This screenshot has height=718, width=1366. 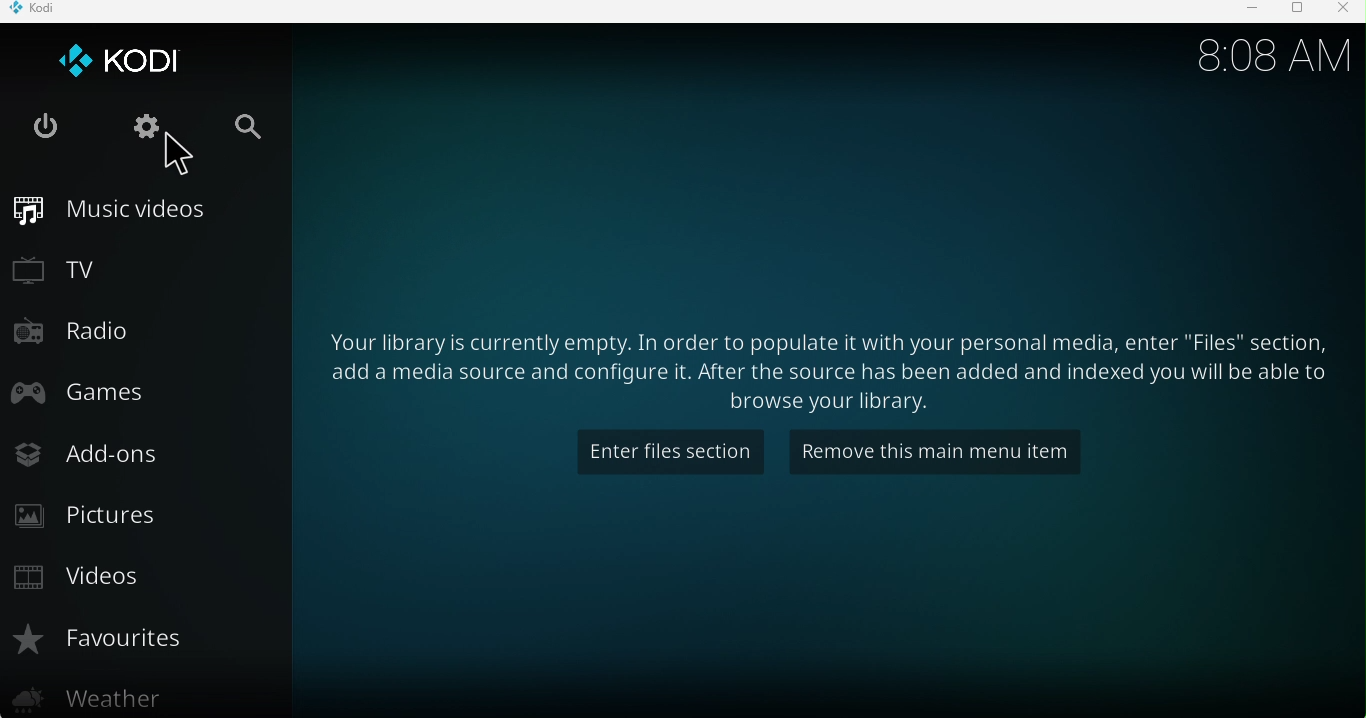 What do you see at coordinates (668, 452) in the screenshot?
I see `Enter files section` at bounding box center [668, 452].